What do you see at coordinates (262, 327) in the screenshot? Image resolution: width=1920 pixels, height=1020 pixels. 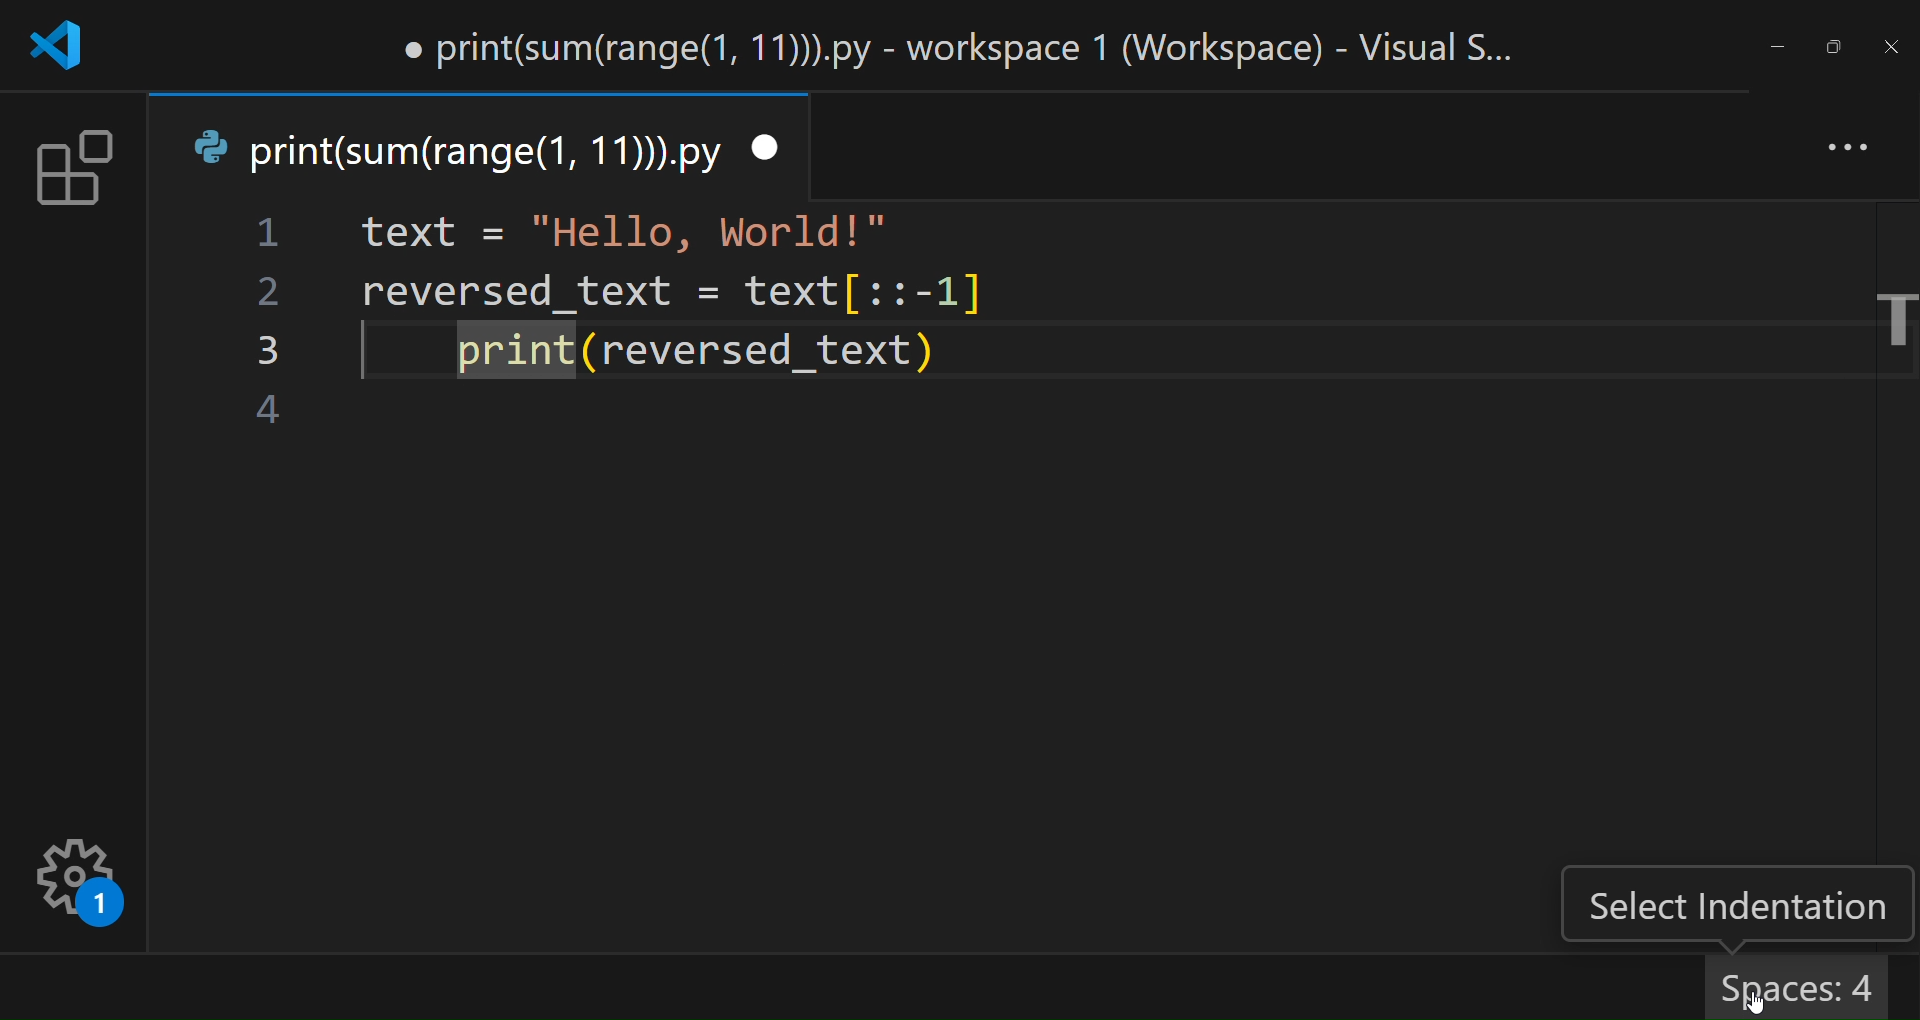 I see `line number` at bounding box center [262, 327].